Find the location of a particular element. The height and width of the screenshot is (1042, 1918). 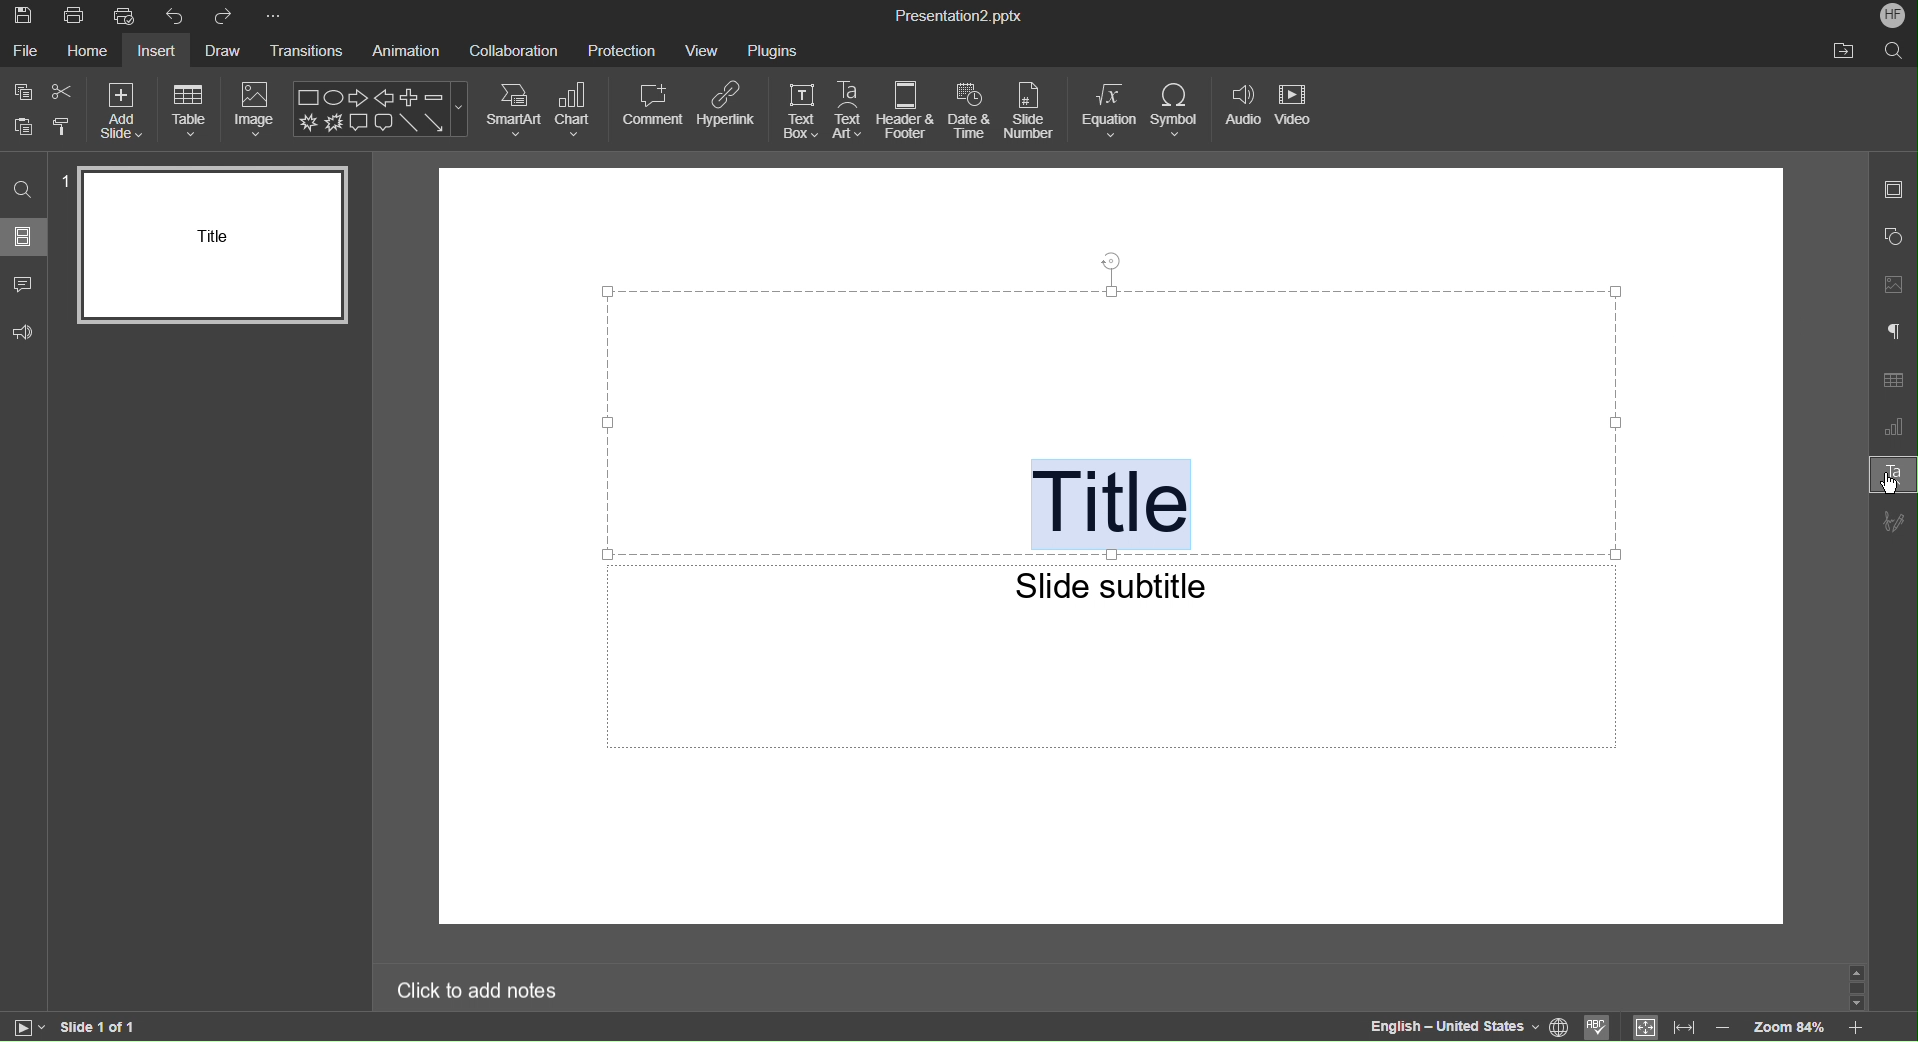

set document language is located at coordinates (1561, 1025).